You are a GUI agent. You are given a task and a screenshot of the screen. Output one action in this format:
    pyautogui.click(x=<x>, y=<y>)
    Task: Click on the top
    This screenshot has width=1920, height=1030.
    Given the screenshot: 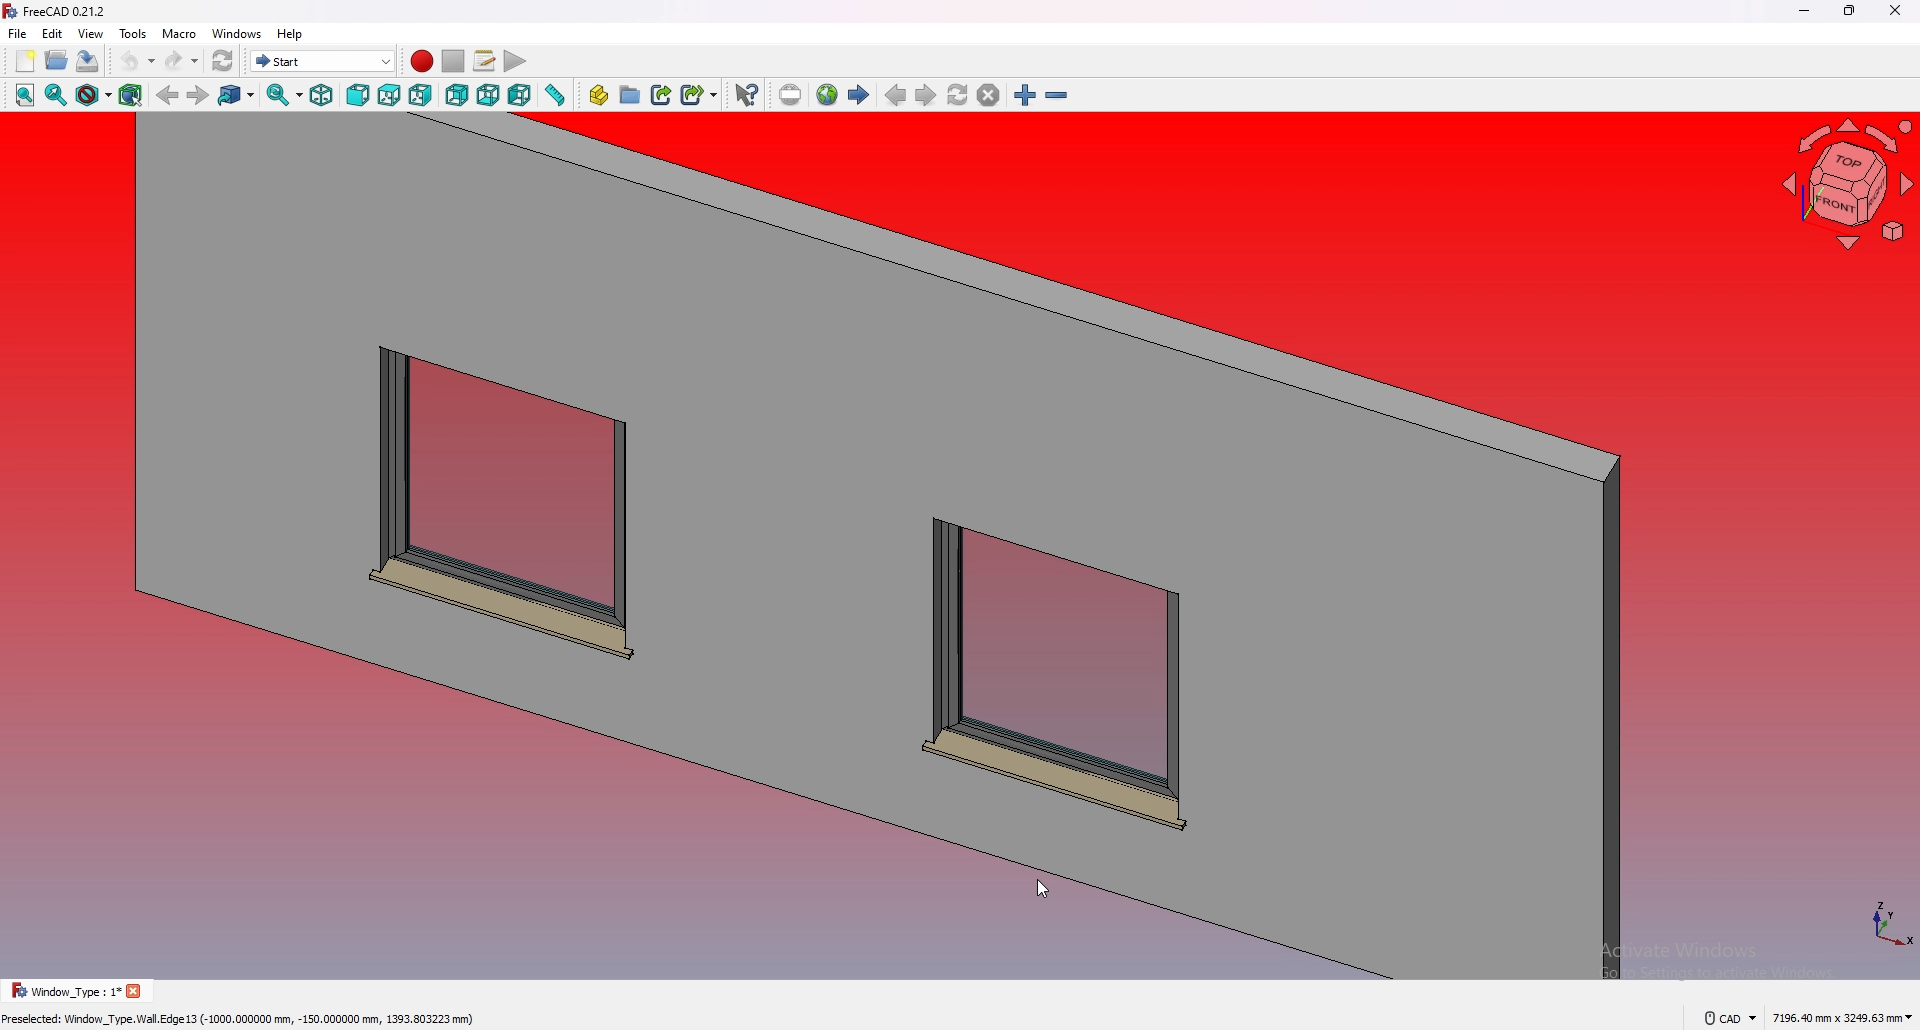 What is the action you would take?
    pyautogui.click(x=389, y=96)
    